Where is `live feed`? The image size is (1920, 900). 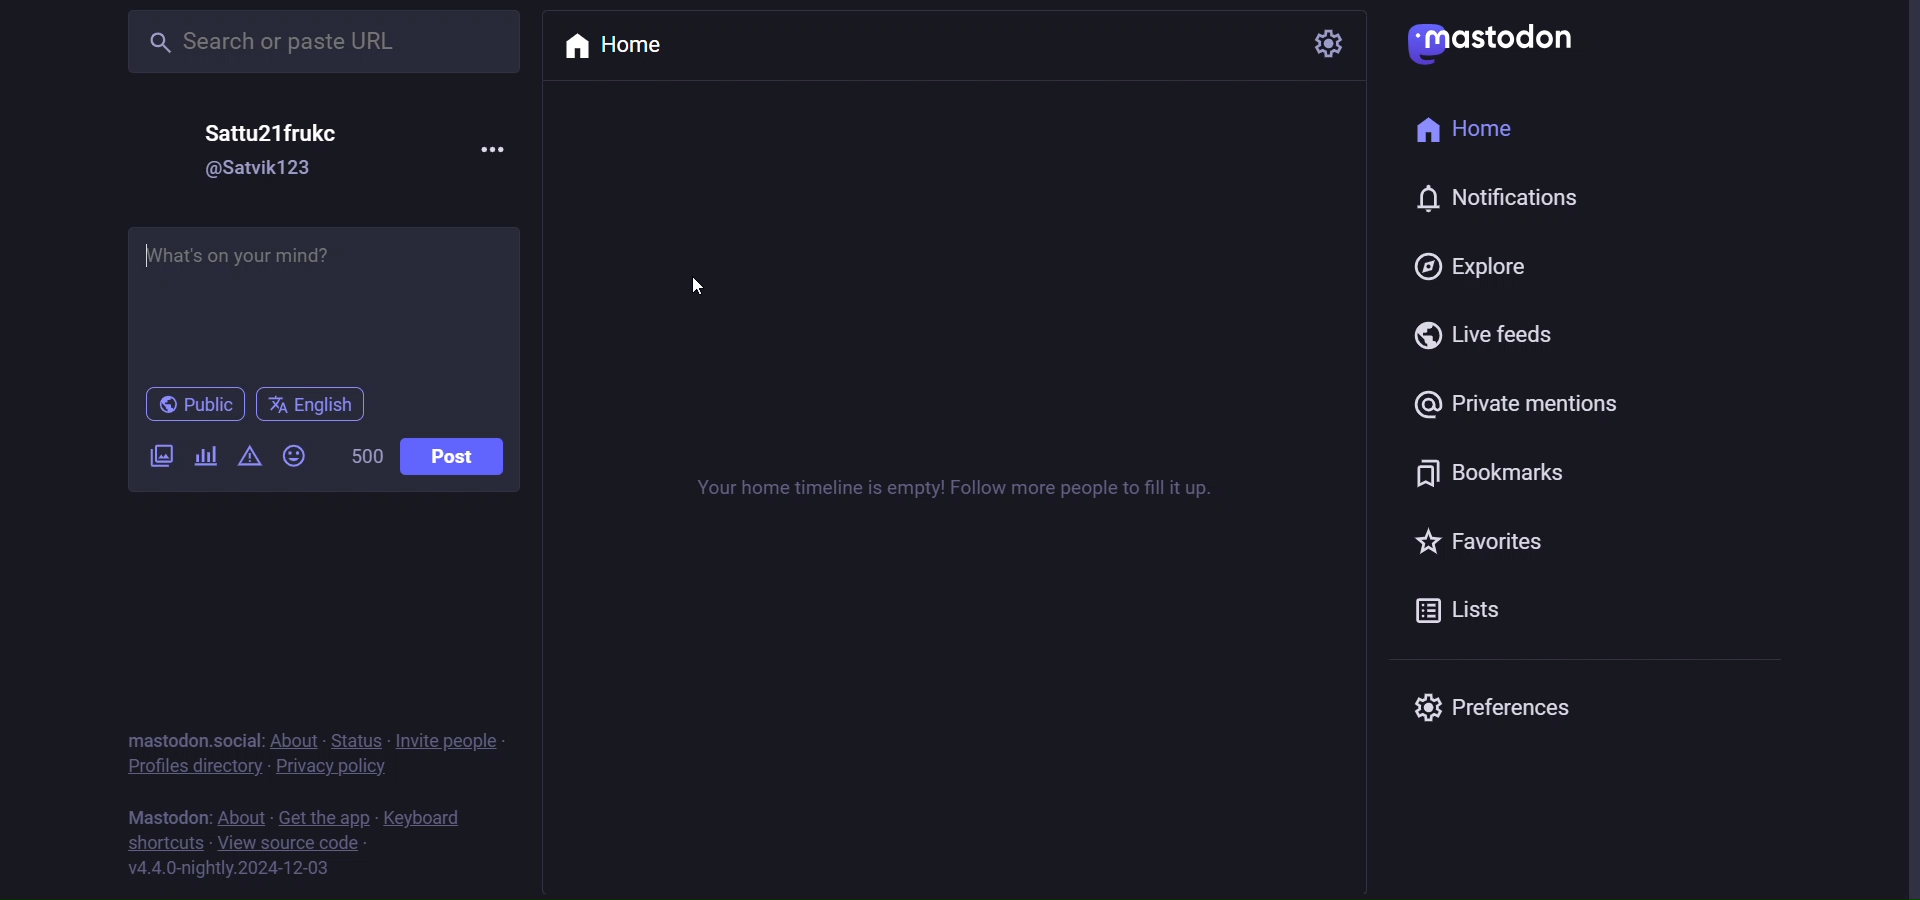
live feed is located at coordinates (1492, 335).